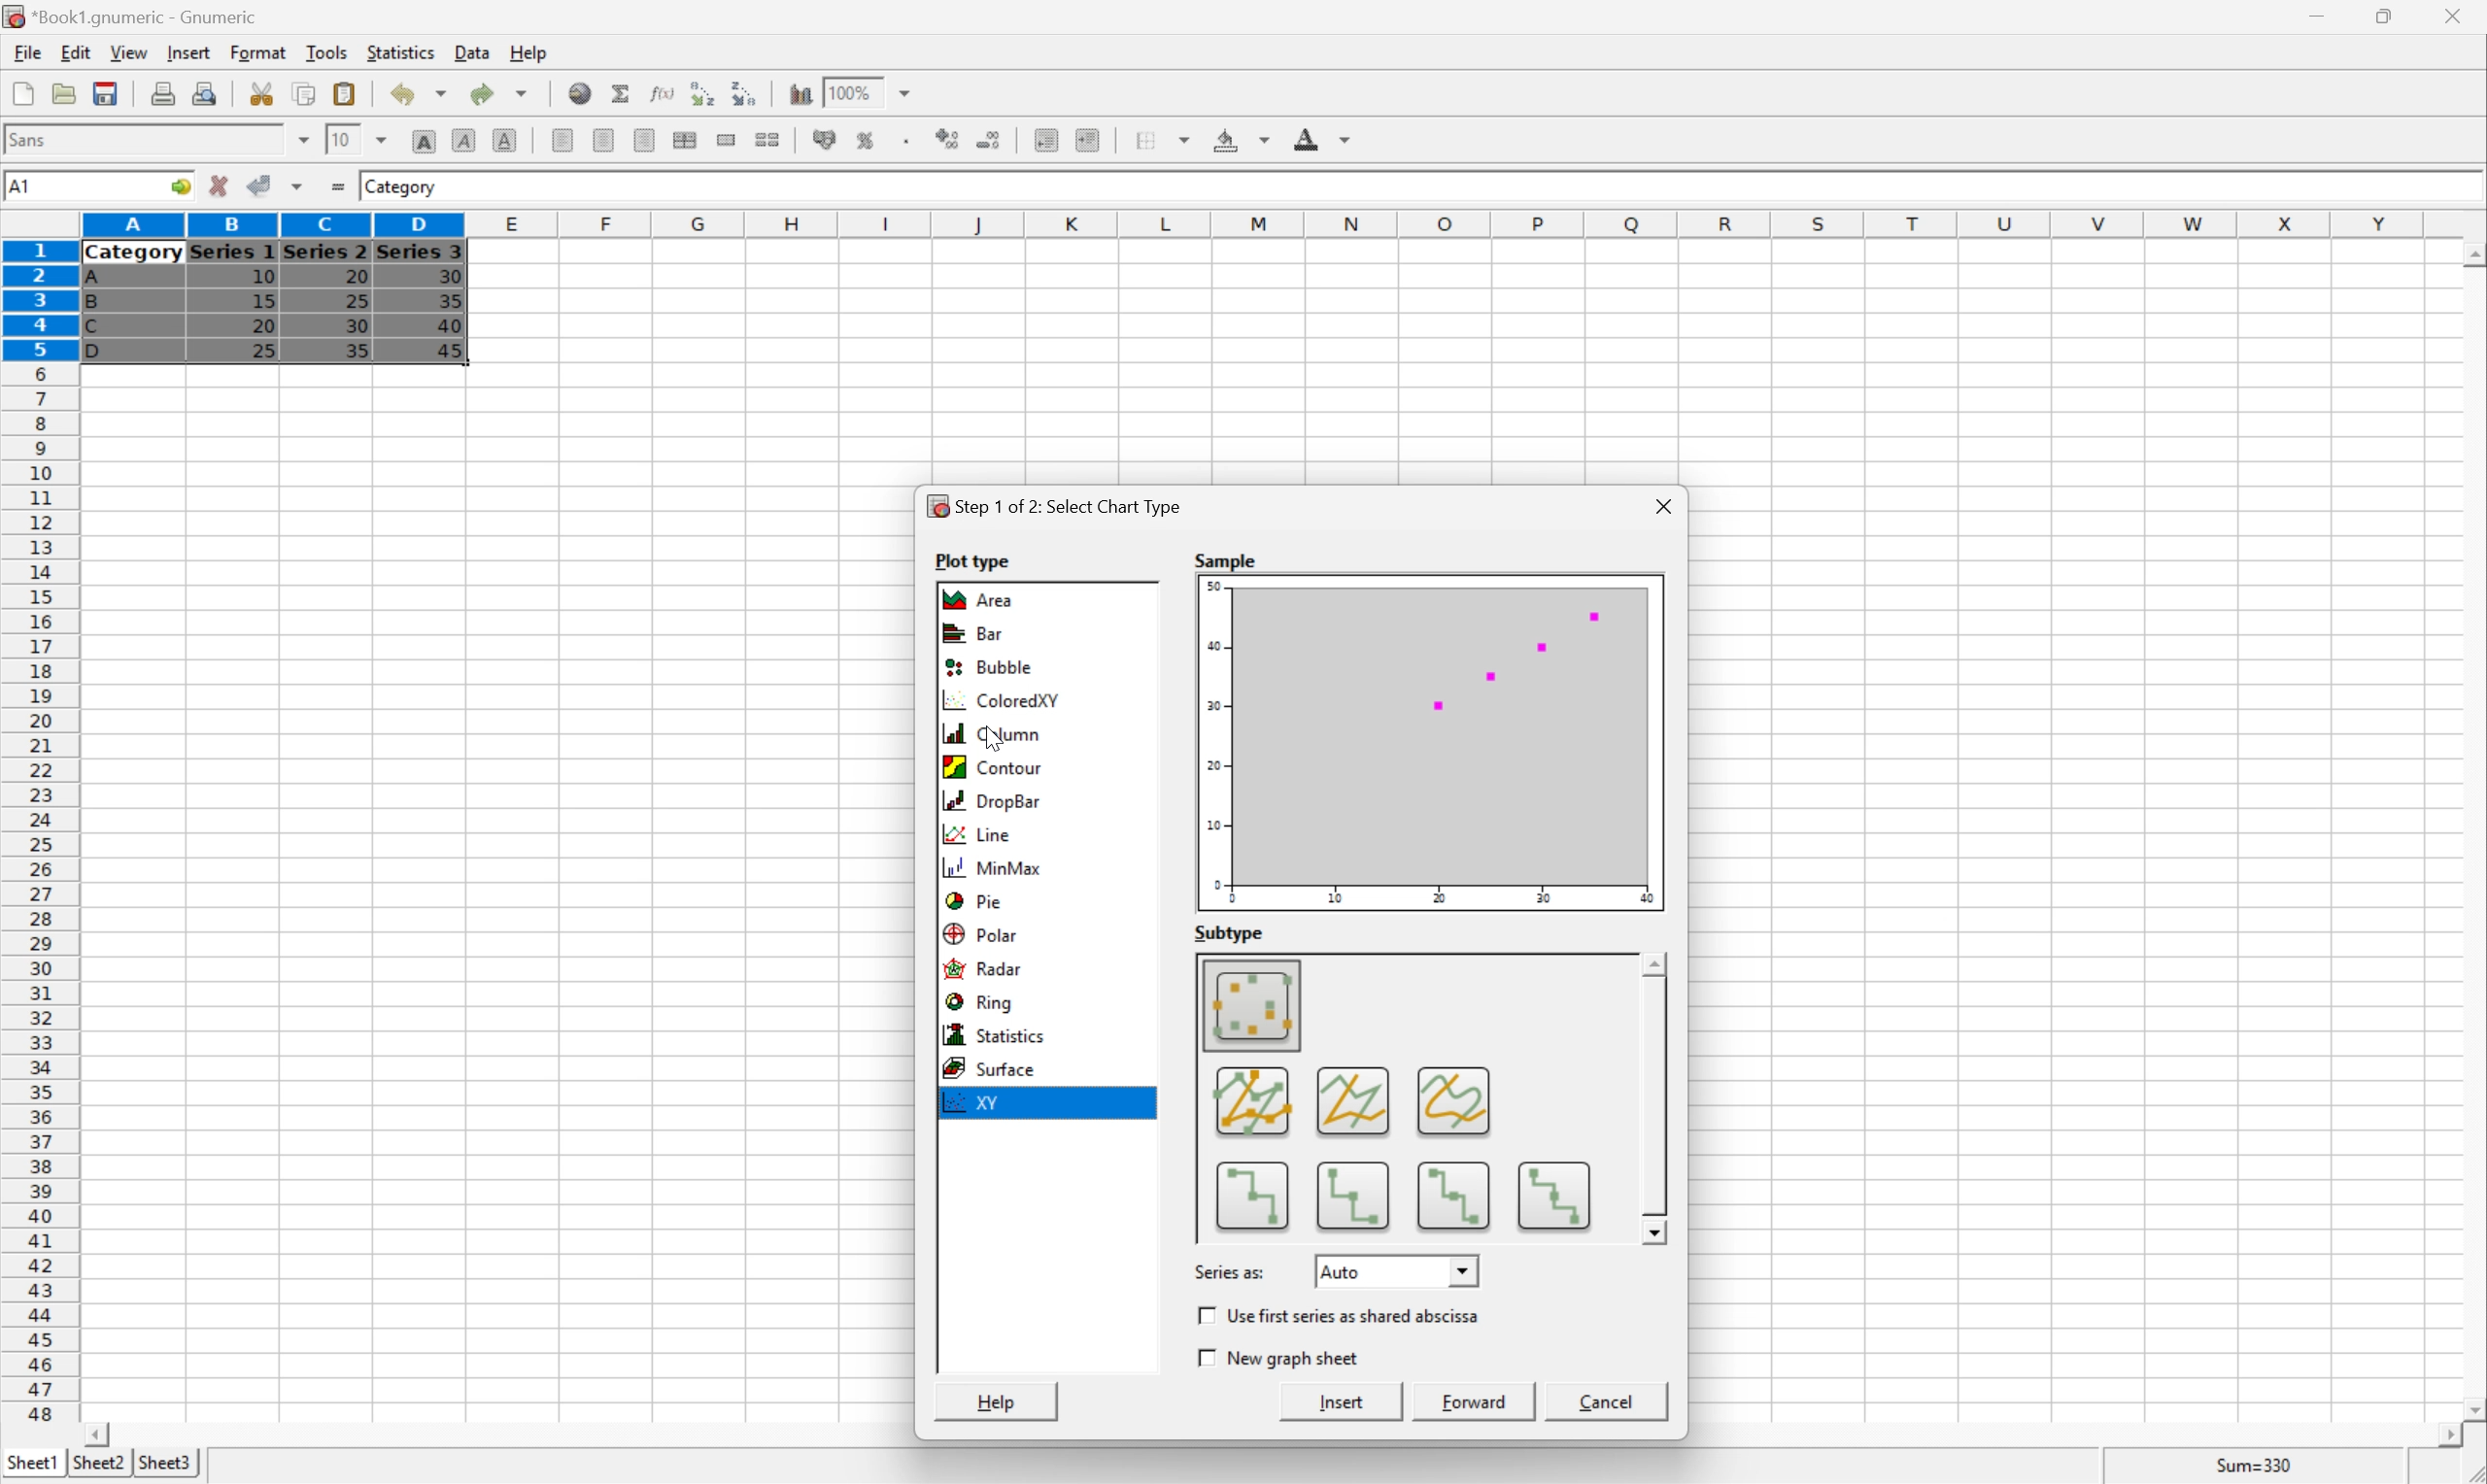 This screenshot has height=1484, width=2487. Describe the element at coordinates (449, 276) in the screenshot. I see `30` at that location.